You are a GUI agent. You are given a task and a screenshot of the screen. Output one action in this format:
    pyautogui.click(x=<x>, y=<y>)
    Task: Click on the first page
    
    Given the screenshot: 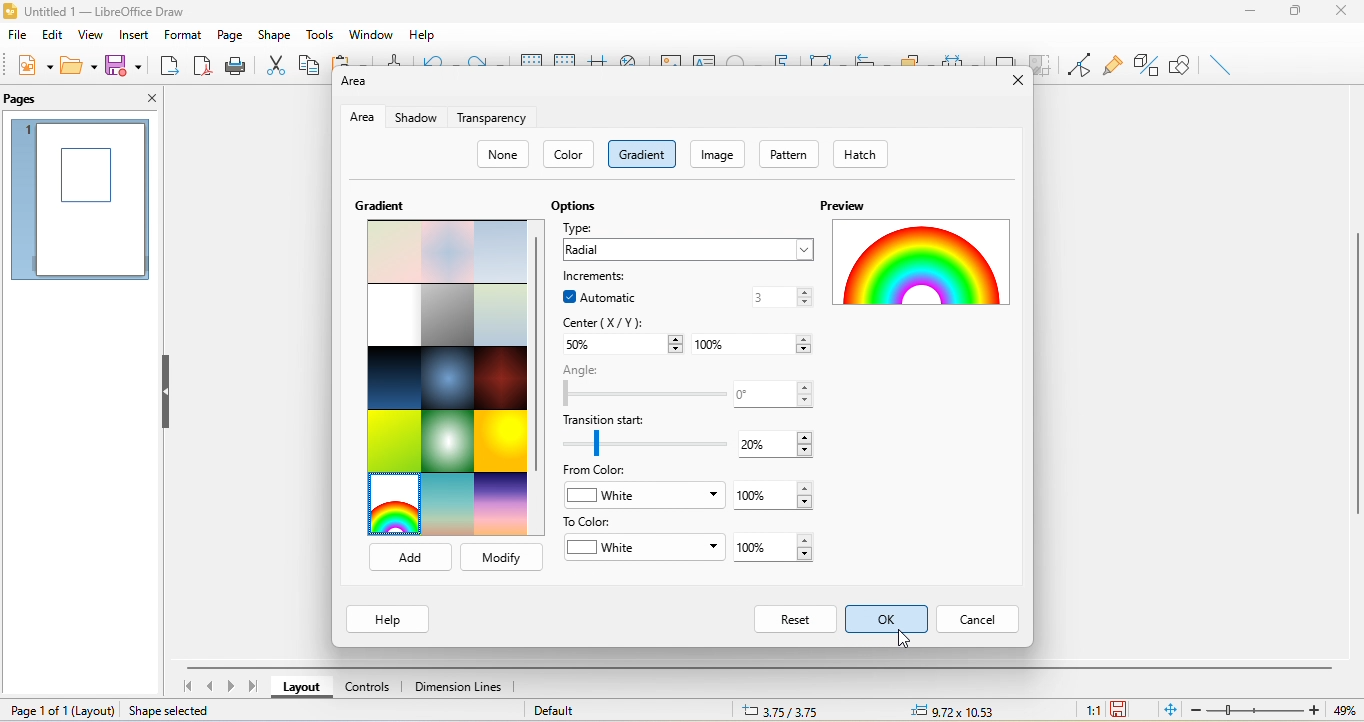 What is the action you would take?
    pyautogui.click(x=189, y=686)
    